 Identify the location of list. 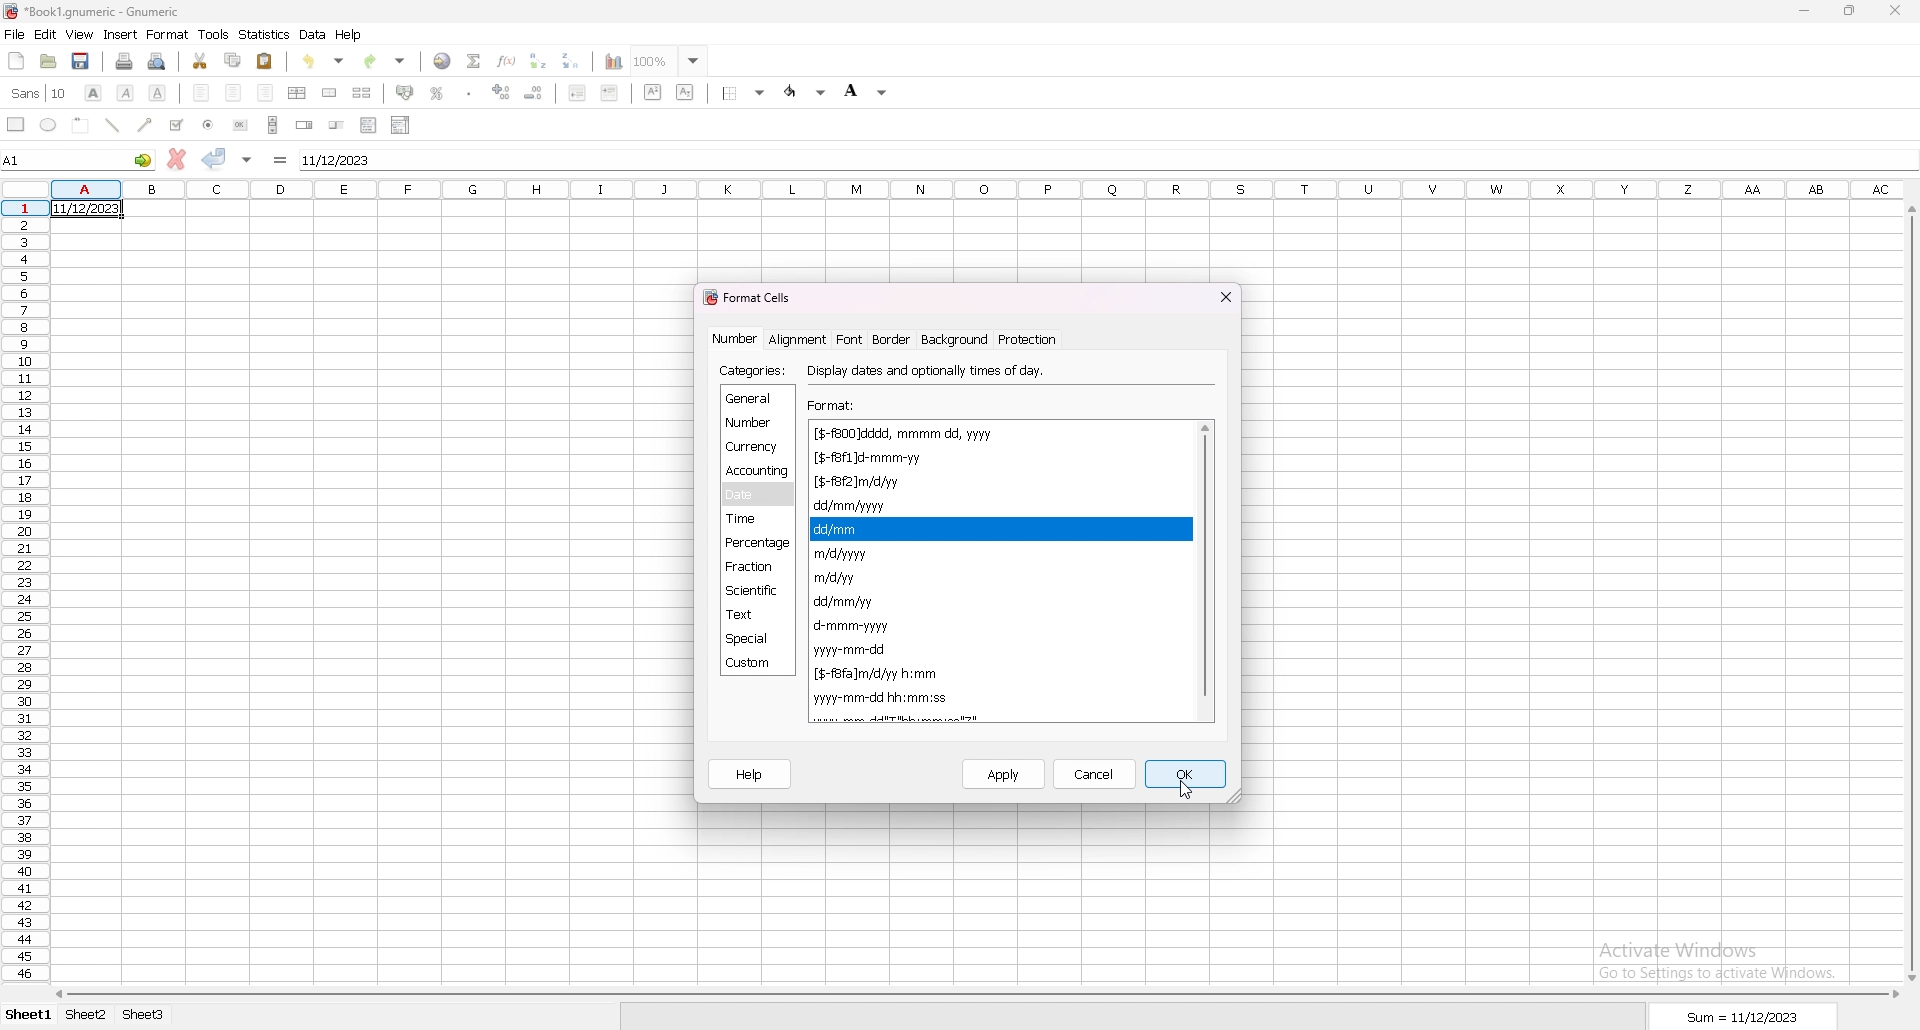
(370, 126).